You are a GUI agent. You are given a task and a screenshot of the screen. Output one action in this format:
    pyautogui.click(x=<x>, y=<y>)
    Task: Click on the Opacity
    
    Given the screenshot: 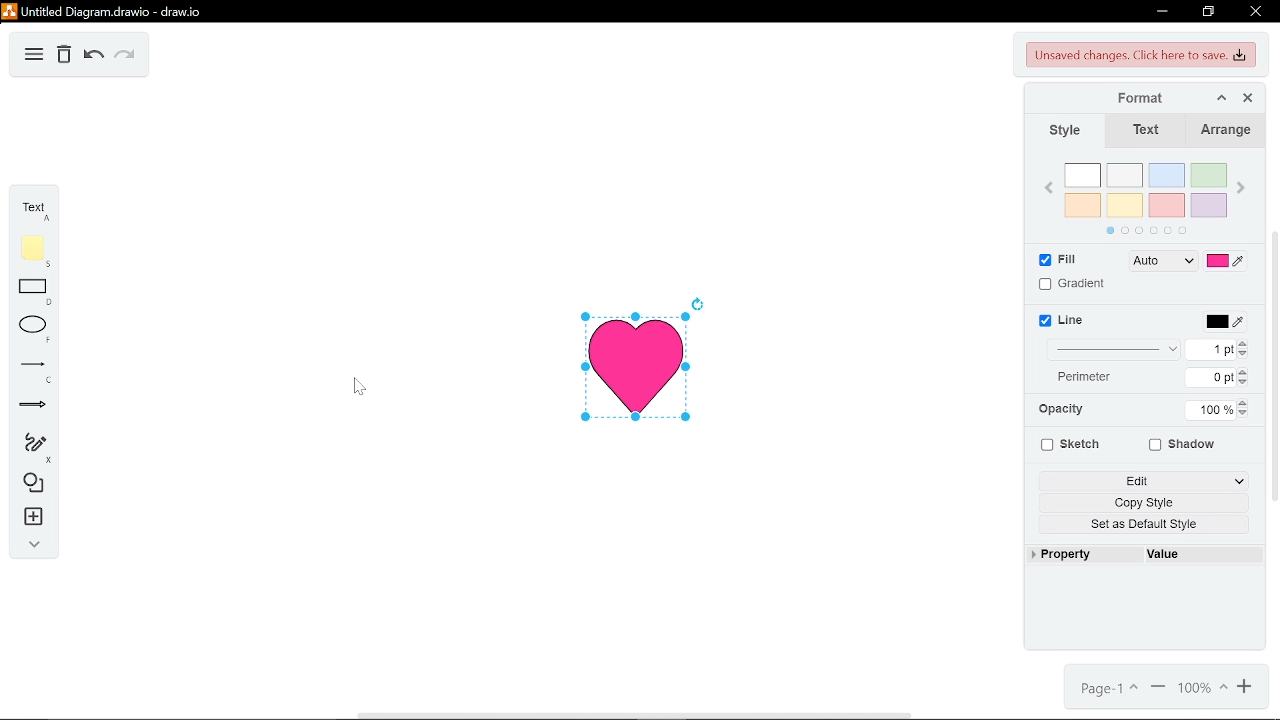 What is the action you would take?
    pyautogui.click(x=1071, y=410)
    